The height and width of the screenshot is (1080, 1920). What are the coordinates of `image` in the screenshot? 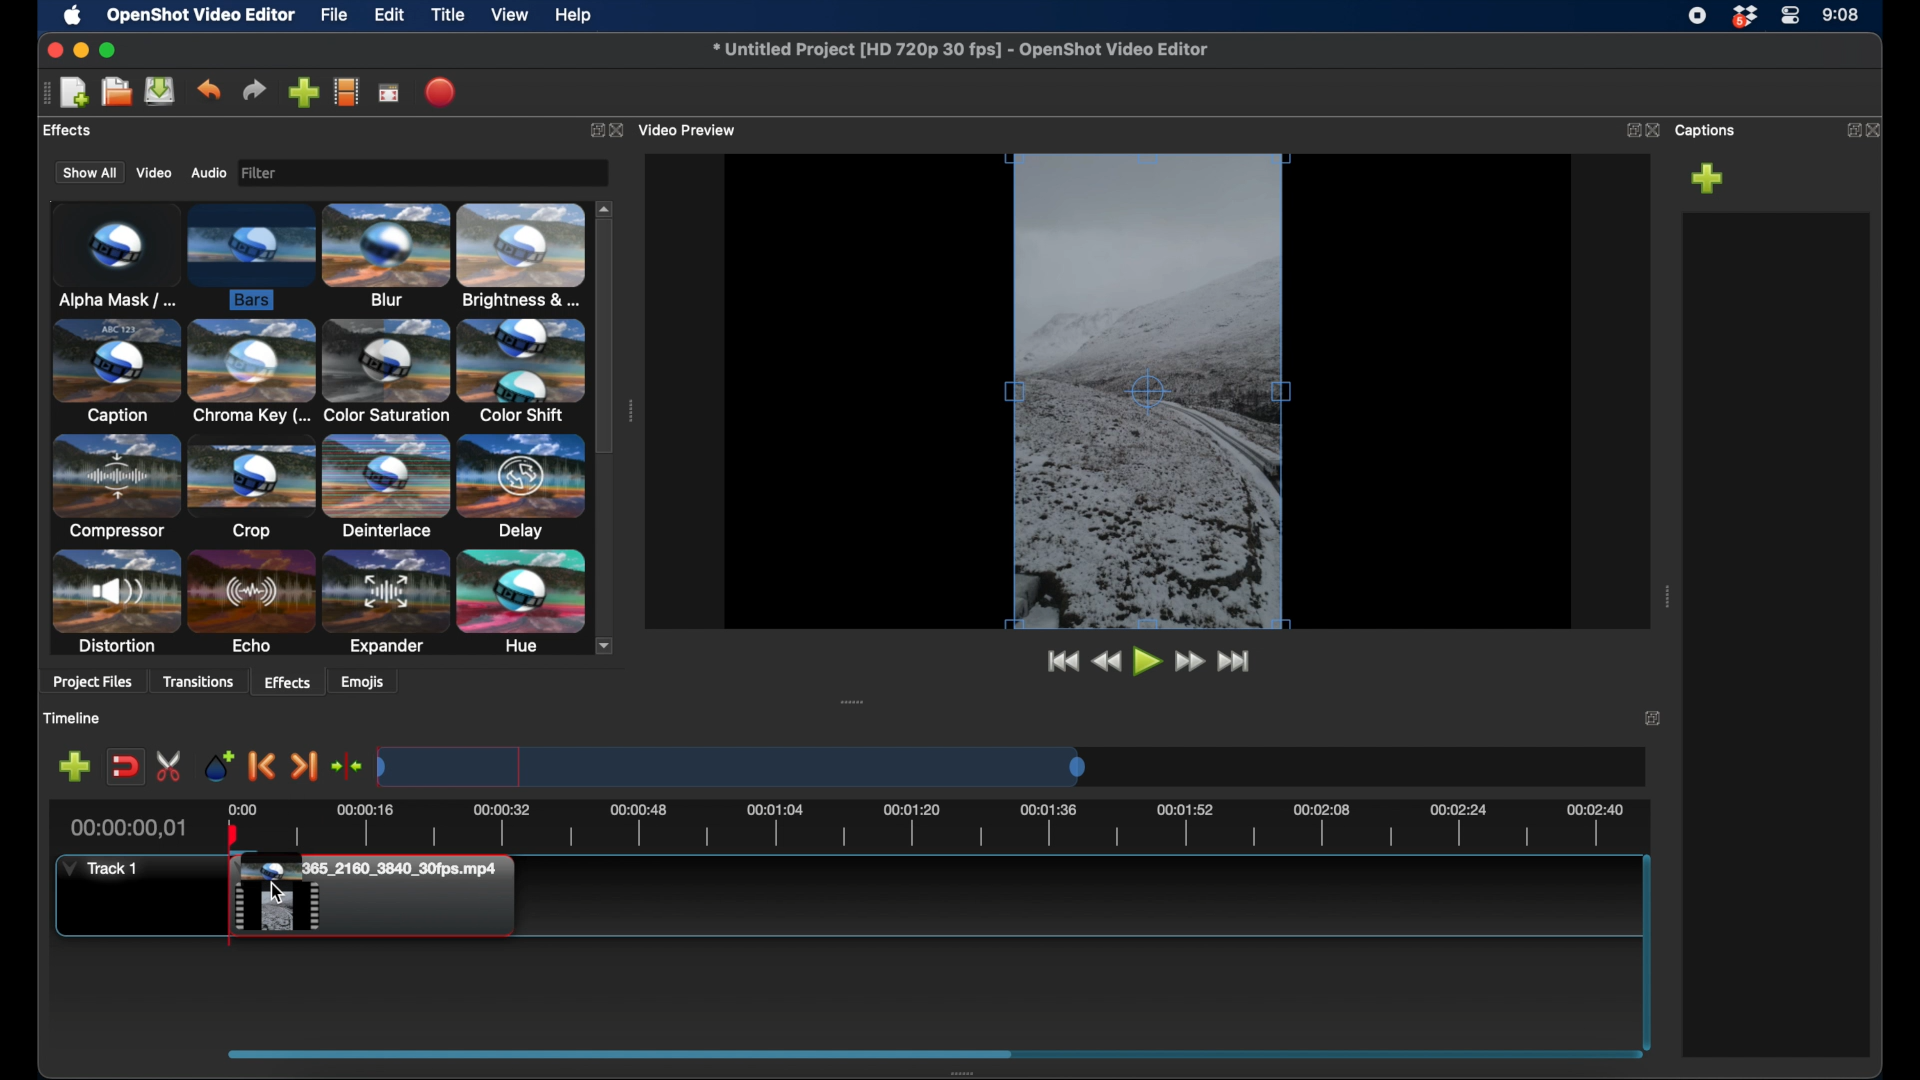 It's located at (264, 173).